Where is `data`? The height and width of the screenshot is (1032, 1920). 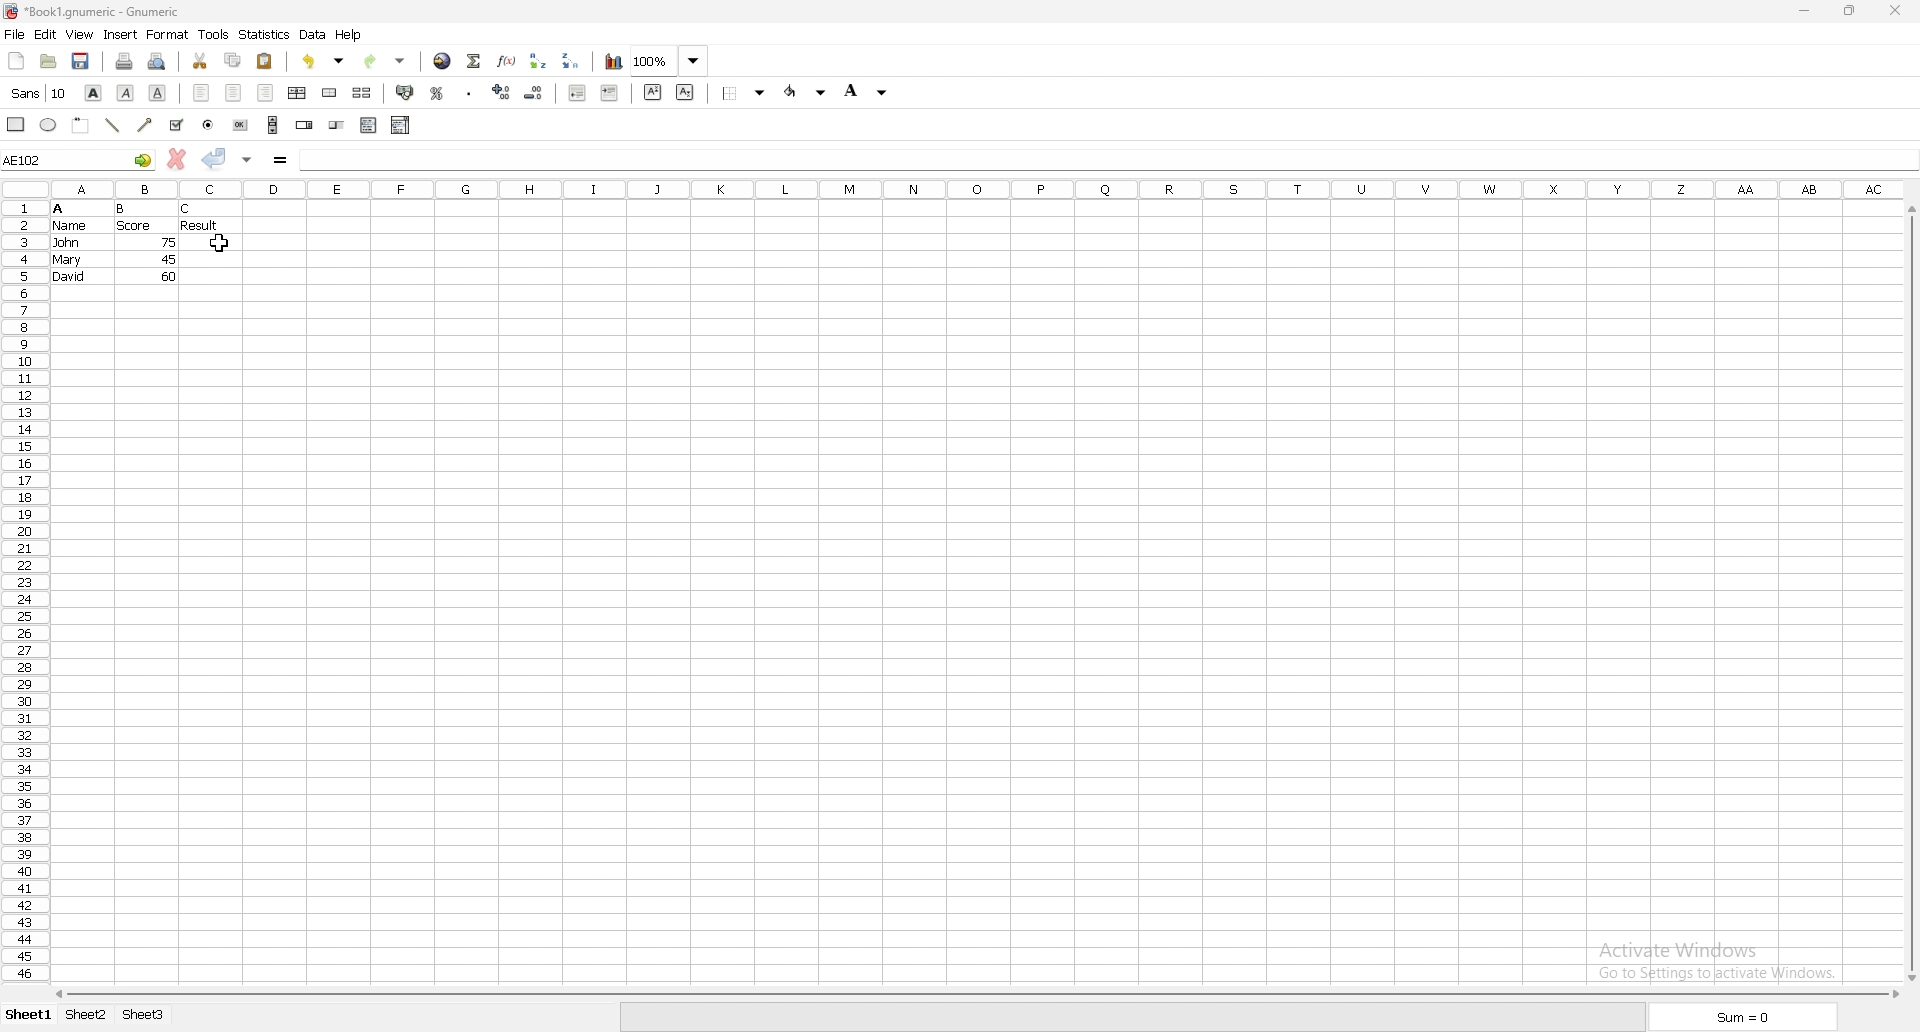
data is located at coordinates (312, 34).